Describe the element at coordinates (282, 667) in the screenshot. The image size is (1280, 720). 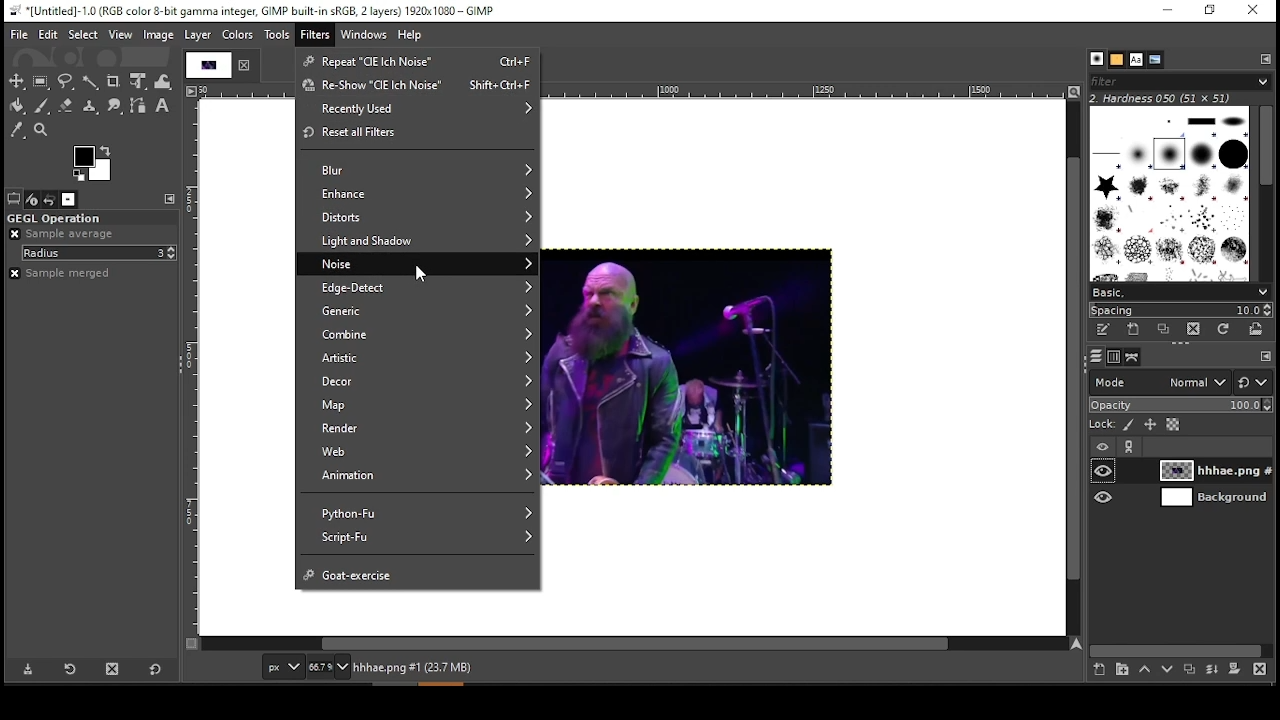
I see `units` at that location.